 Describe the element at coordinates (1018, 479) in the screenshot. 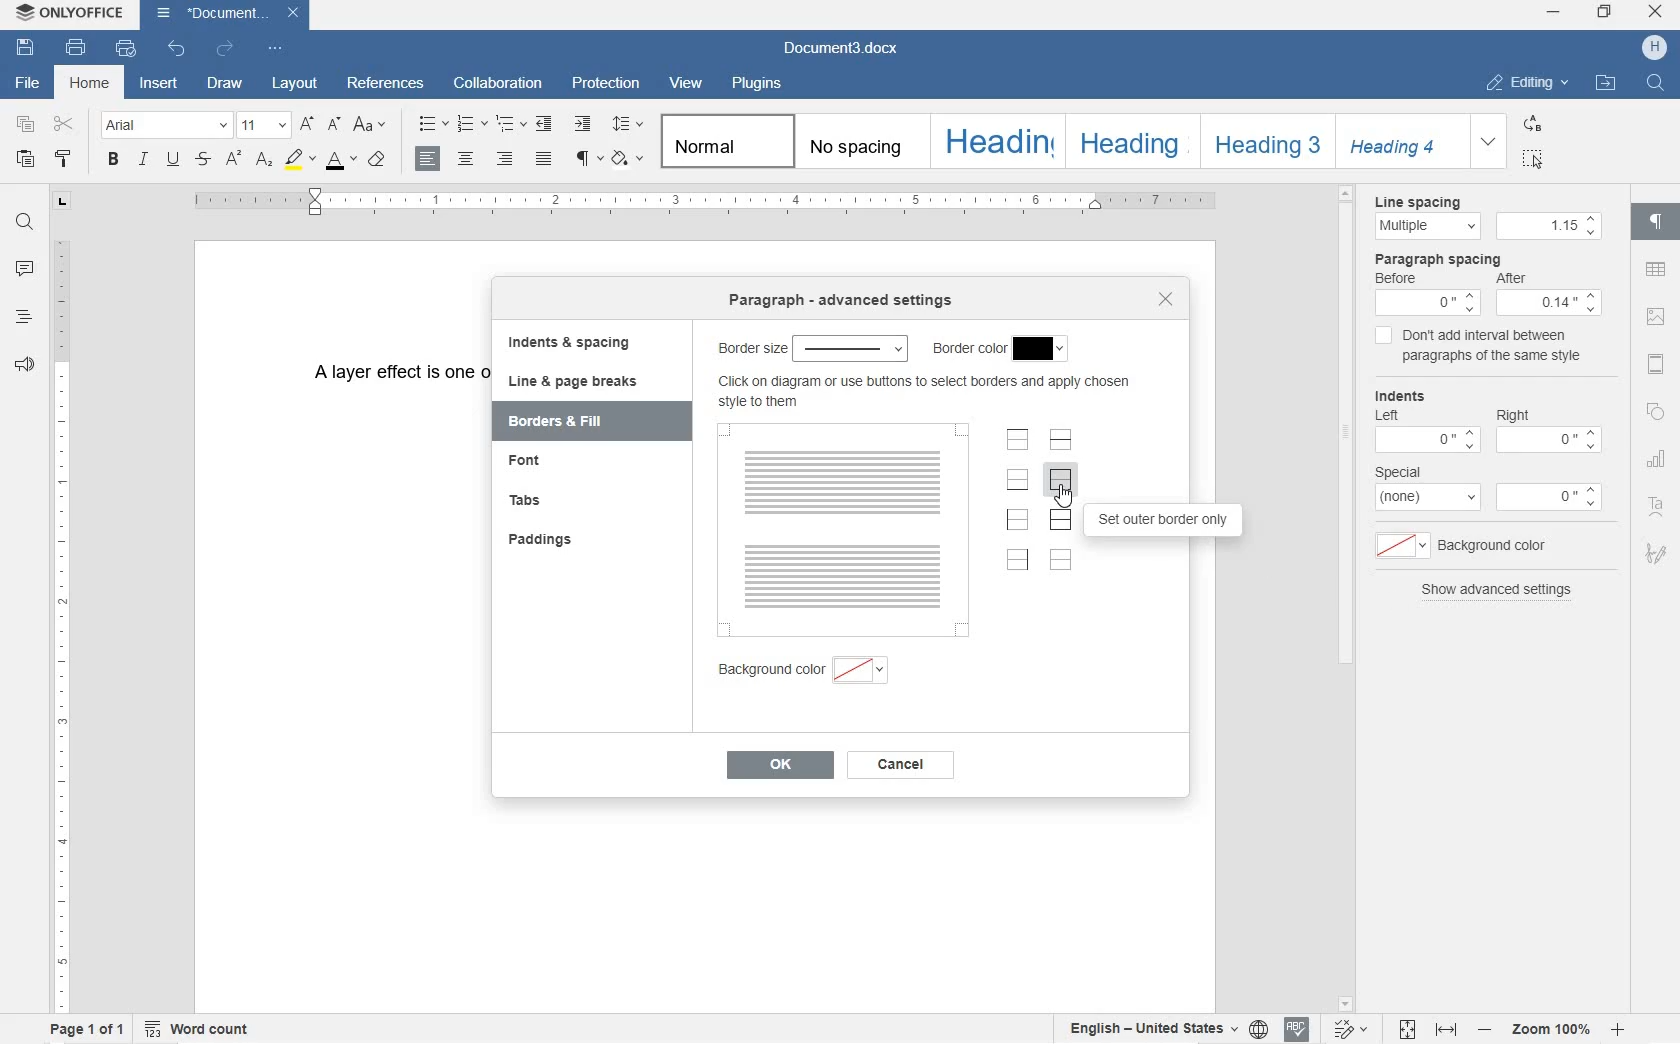

I see `set bottom border only` at that location.